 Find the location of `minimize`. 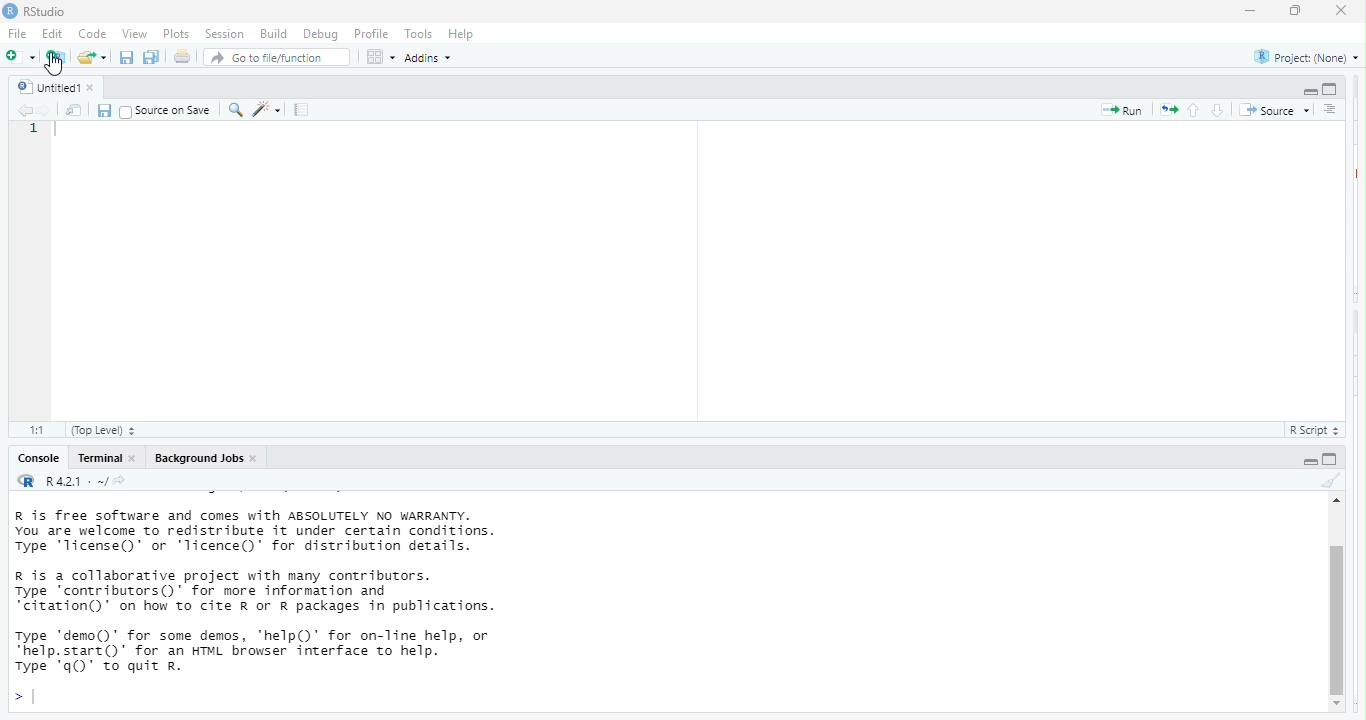

minimize is located at coordinates (1250, 11).